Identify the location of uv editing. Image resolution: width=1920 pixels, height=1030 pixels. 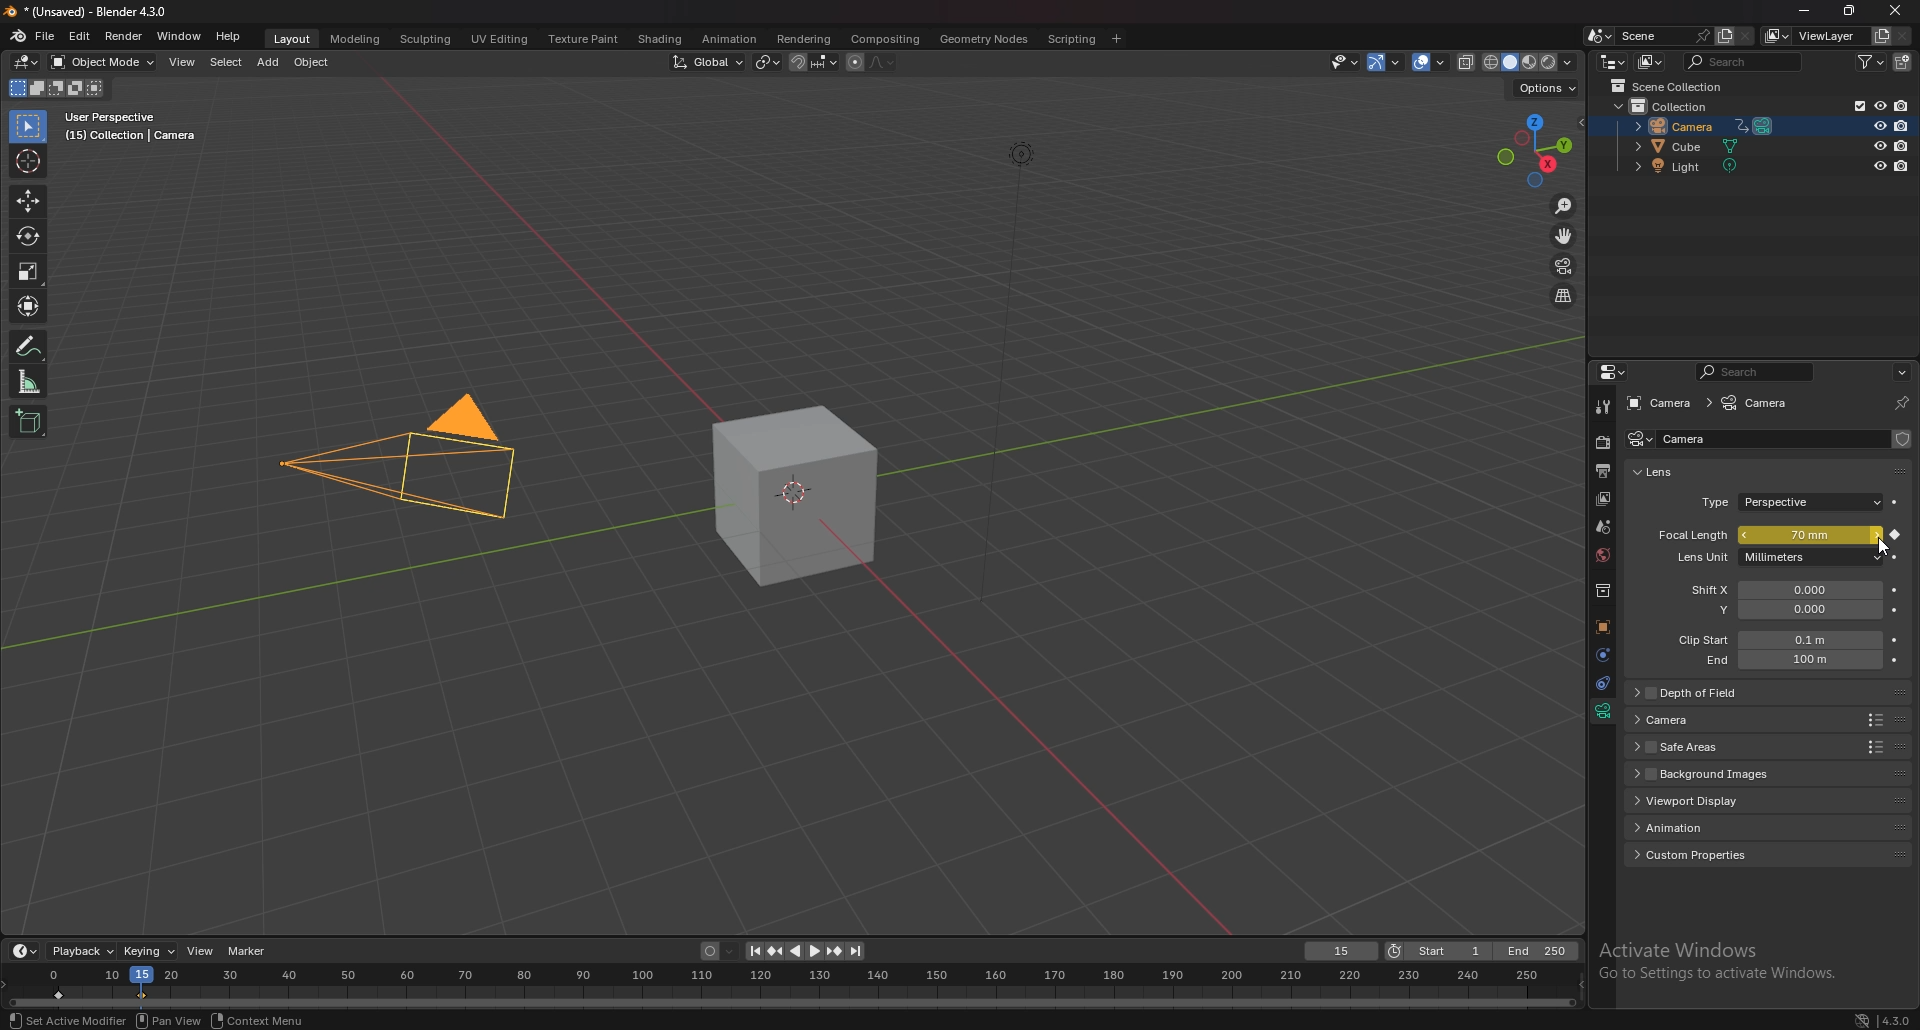
(499, 39).